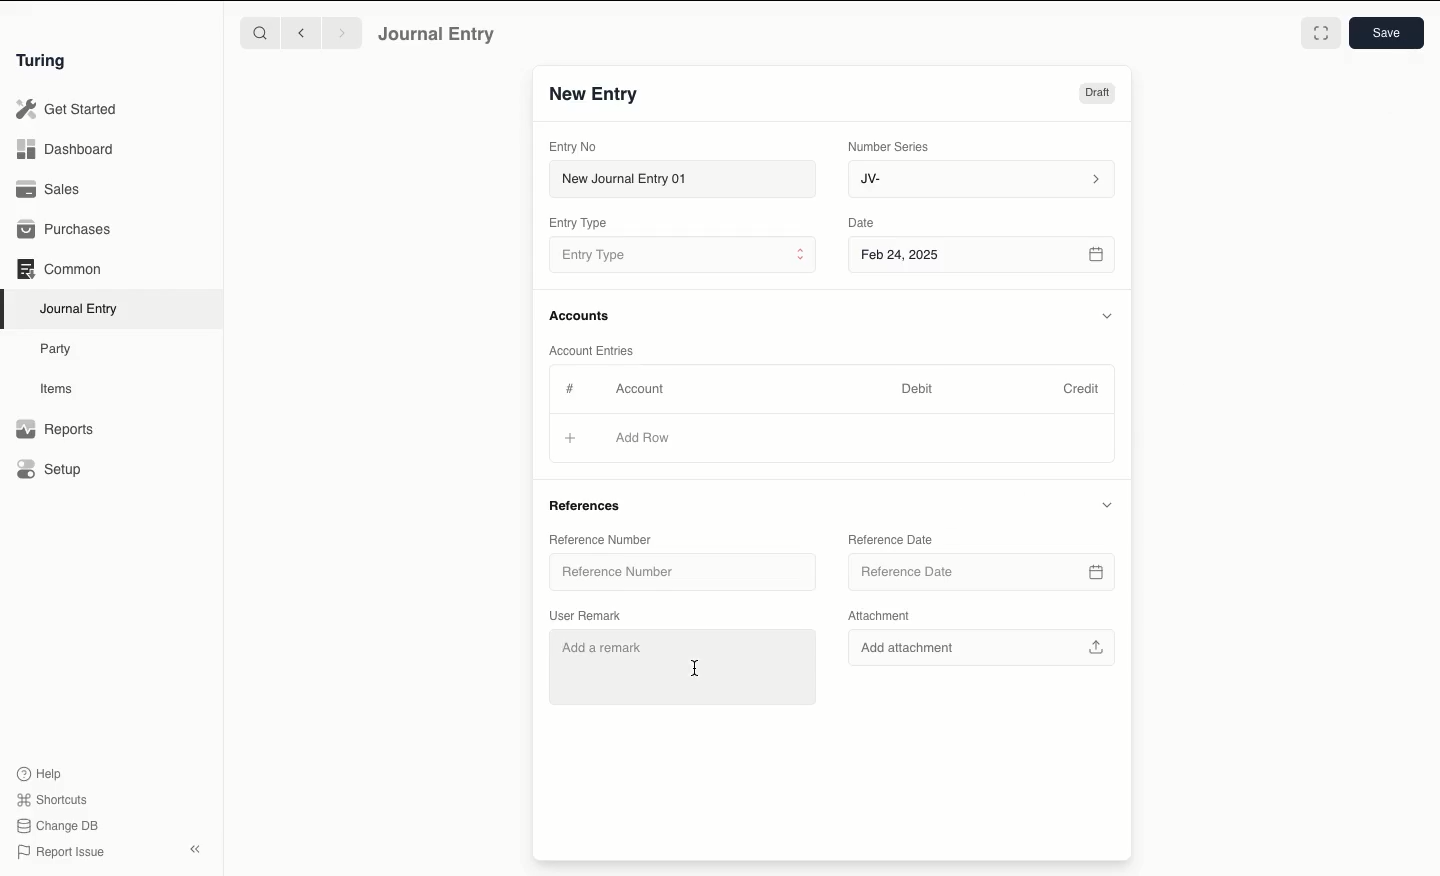 This screenshot has height=876, width=1440. Describe the element at coordinates (892, 147) in the screenshot. I see `Number Series` at that location.